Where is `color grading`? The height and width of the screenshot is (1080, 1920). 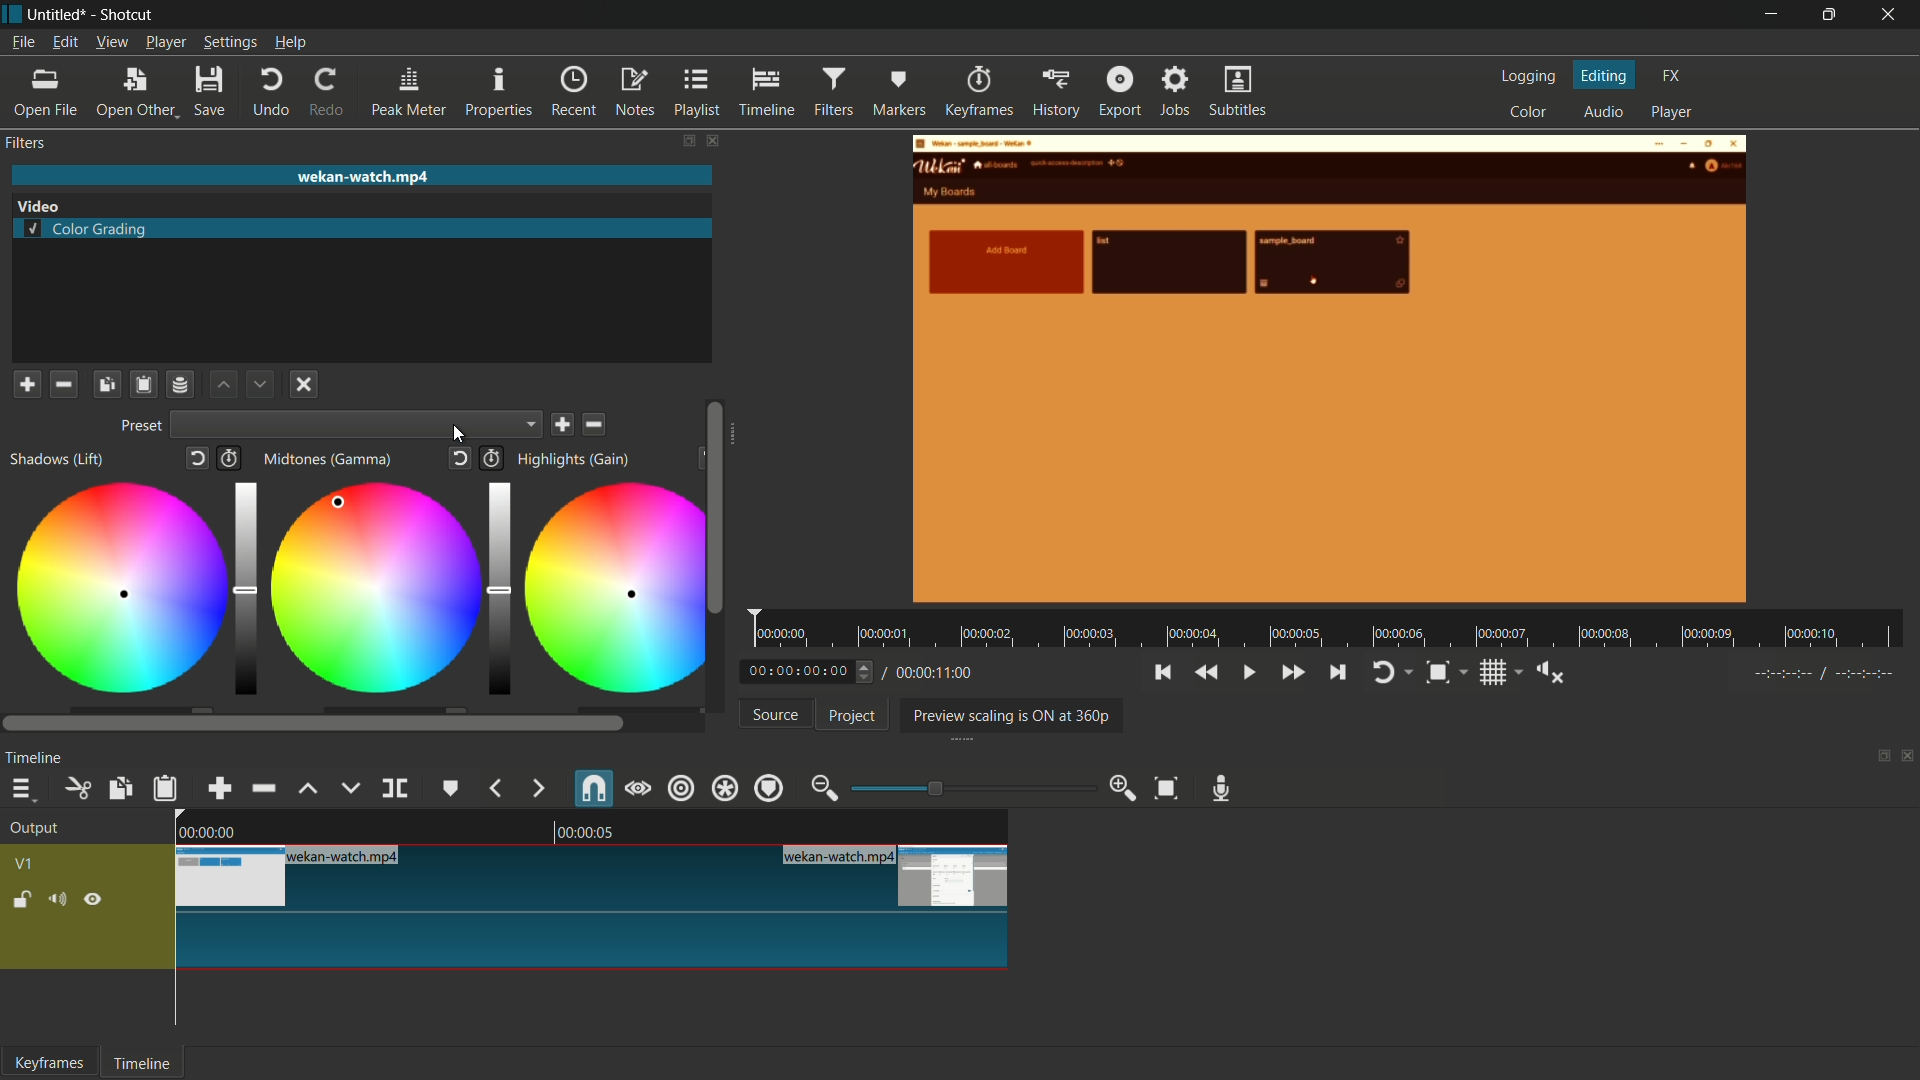
color grading is located at coordinates (38, 204).